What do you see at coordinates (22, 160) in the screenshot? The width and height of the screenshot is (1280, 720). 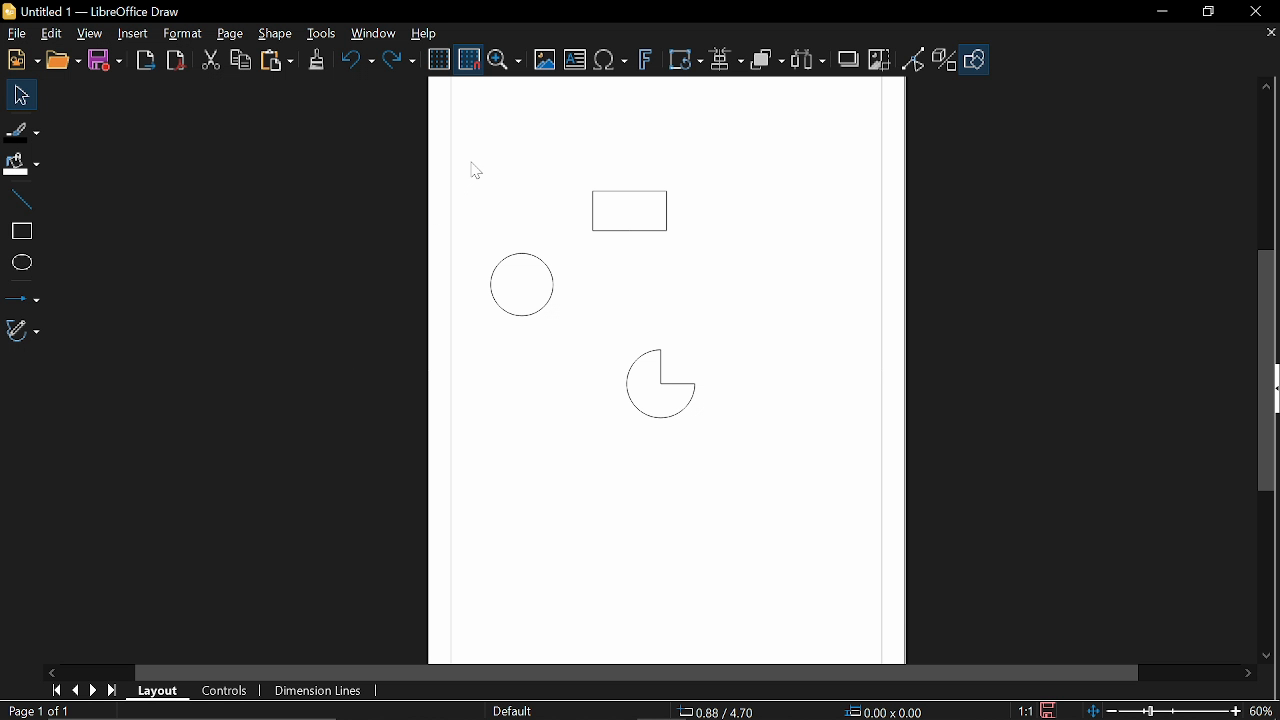 I see `FiIl color` at bounding box center [22, 160].